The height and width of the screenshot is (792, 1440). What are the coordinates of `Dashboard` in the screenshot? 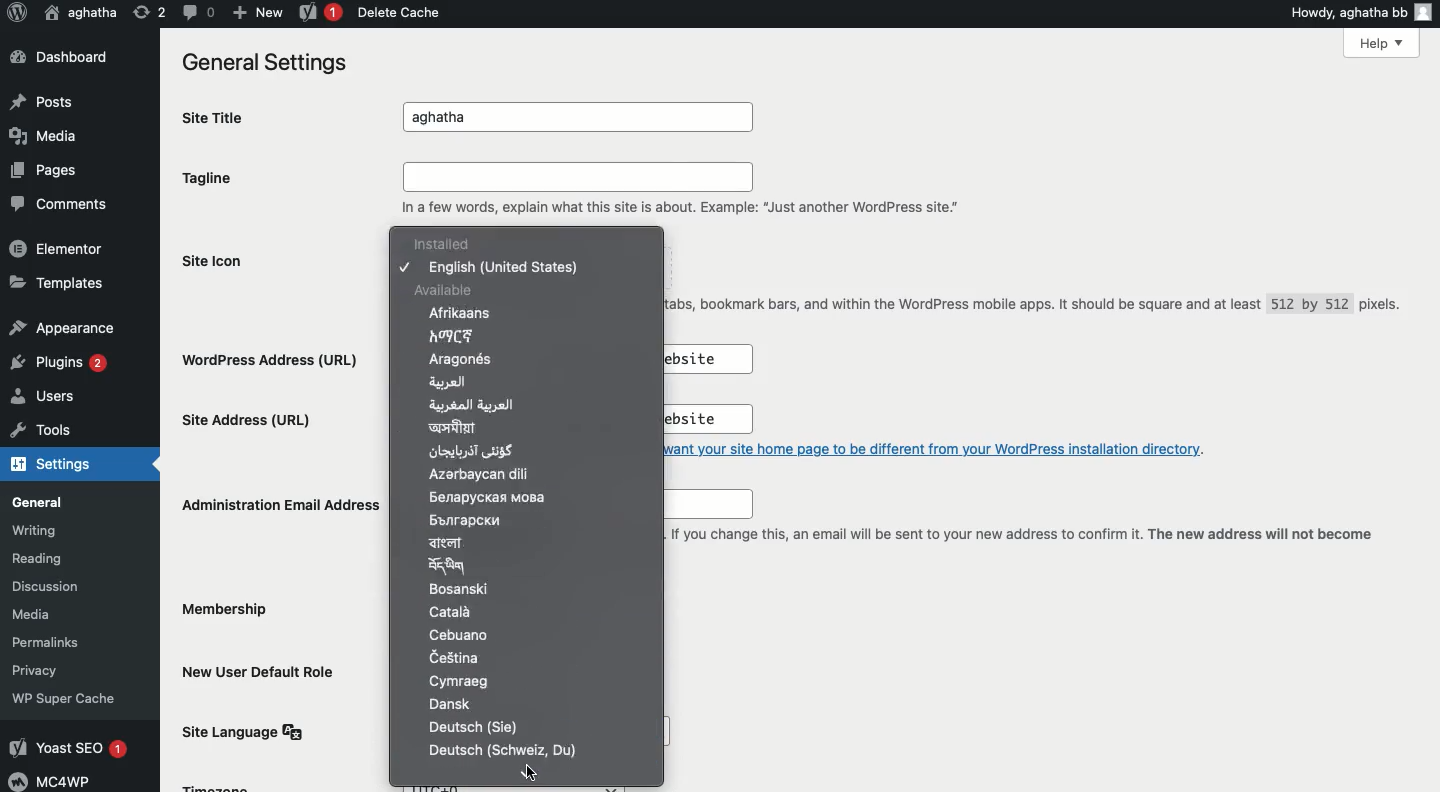 It's located at (57, 56).